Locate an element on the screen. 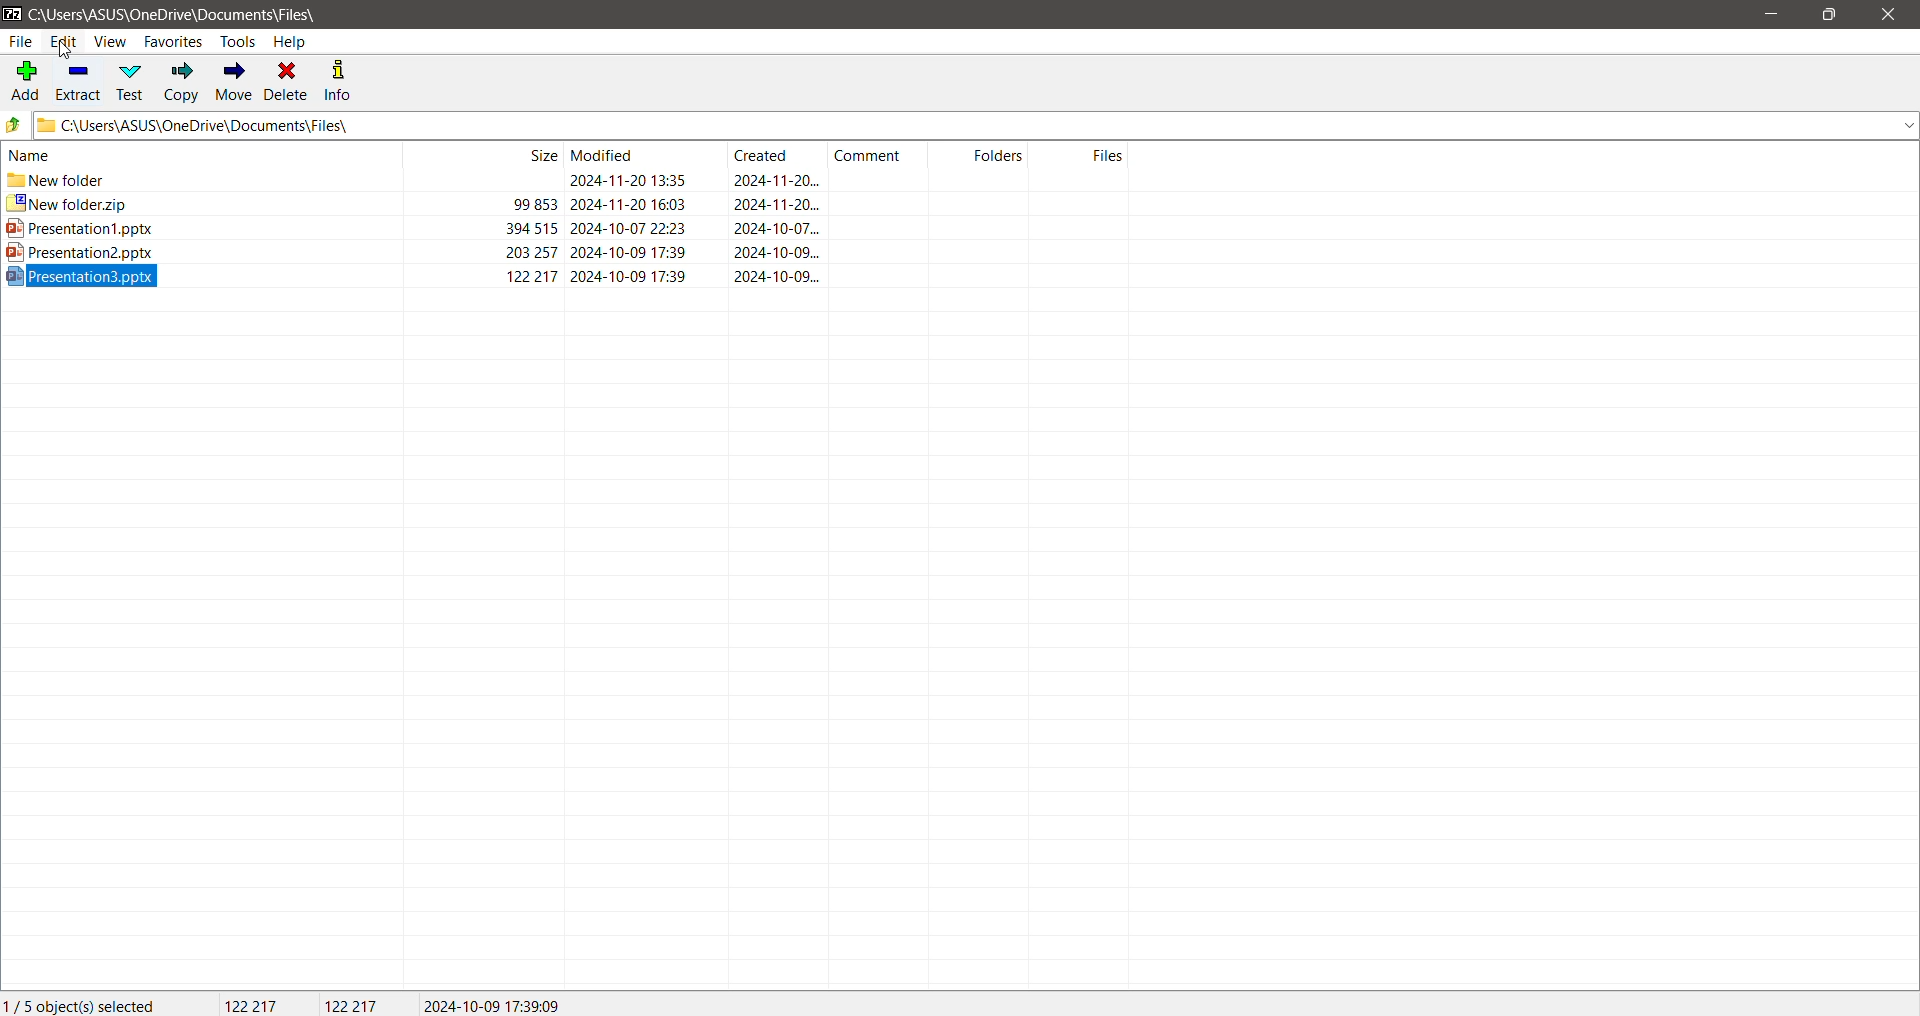 The height and width of the screenshot is (1016, 1920). Restore Down is located at coordinates (1831, 17).